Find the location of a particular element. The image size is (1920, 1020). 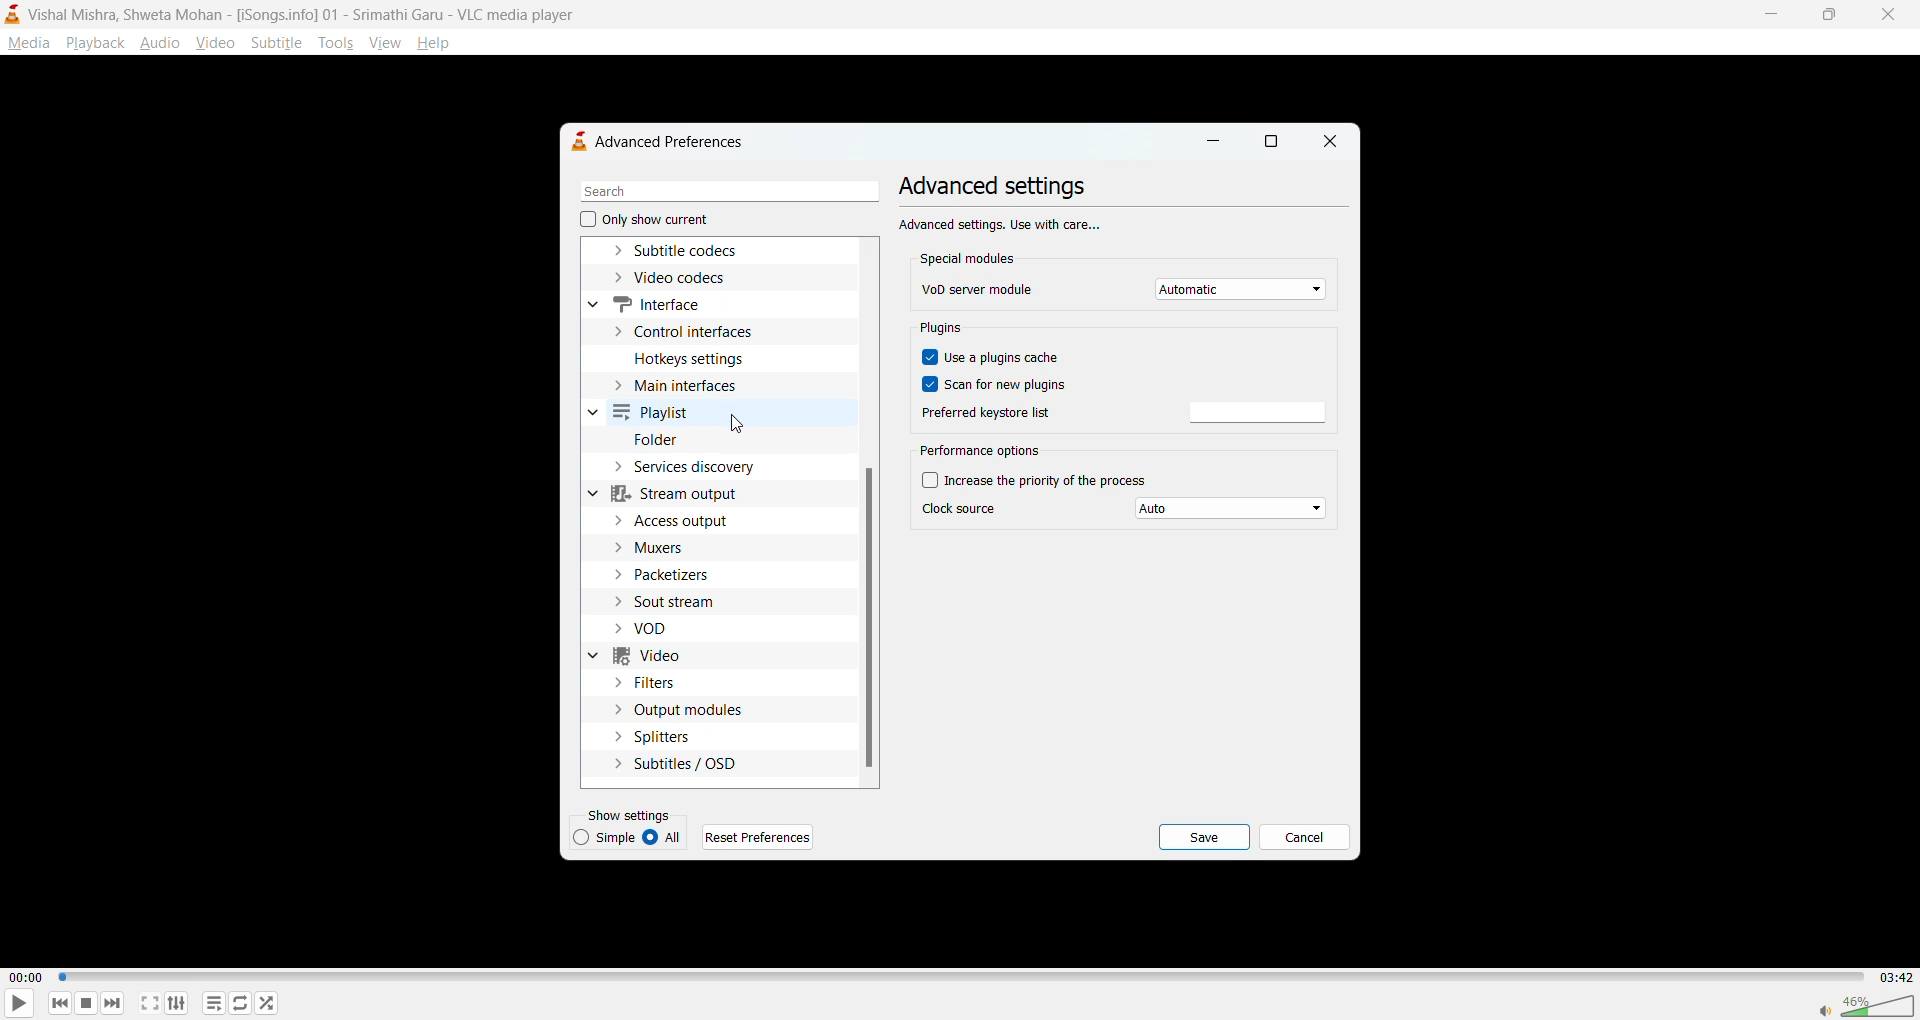

close is located at coordinates (1327, 142).